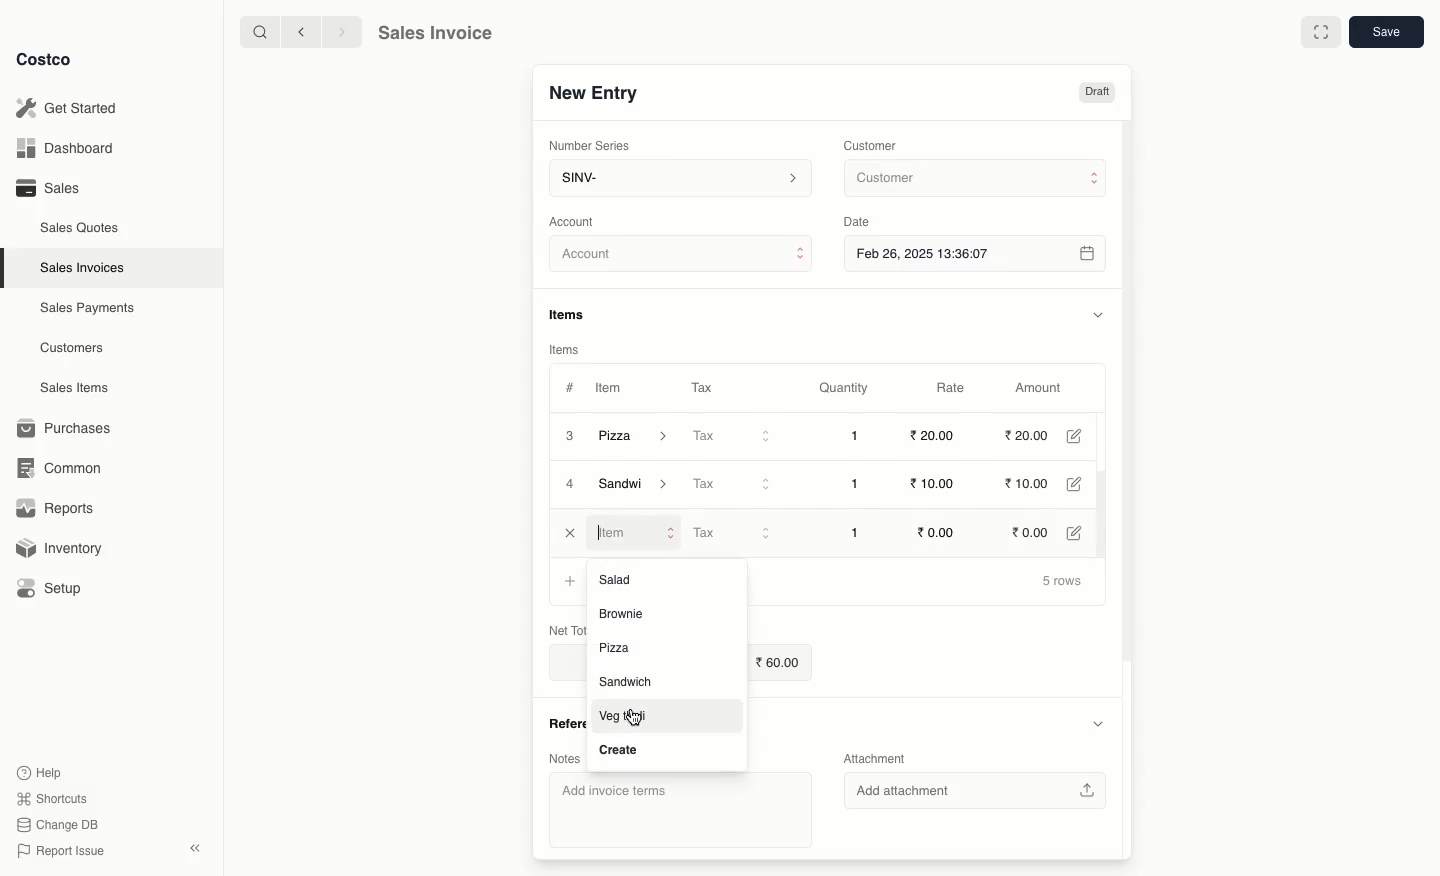 The height and width of the screenshot is (876, 1440). What do you see at coordinates (1044, 388) in the screenshot?
I see `Amount` at bounding box center [1044, 388].